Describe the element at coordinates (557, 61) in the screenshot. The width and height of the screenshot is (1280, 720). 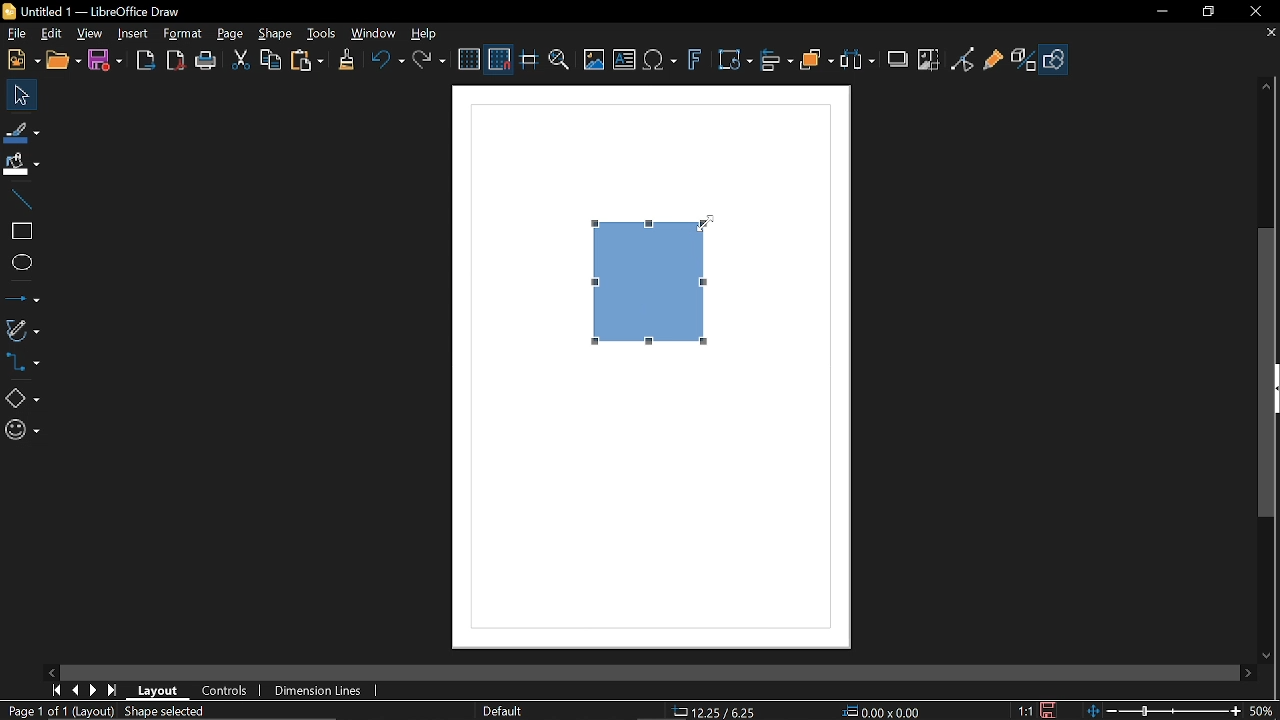
I see `Zoom` at that location.